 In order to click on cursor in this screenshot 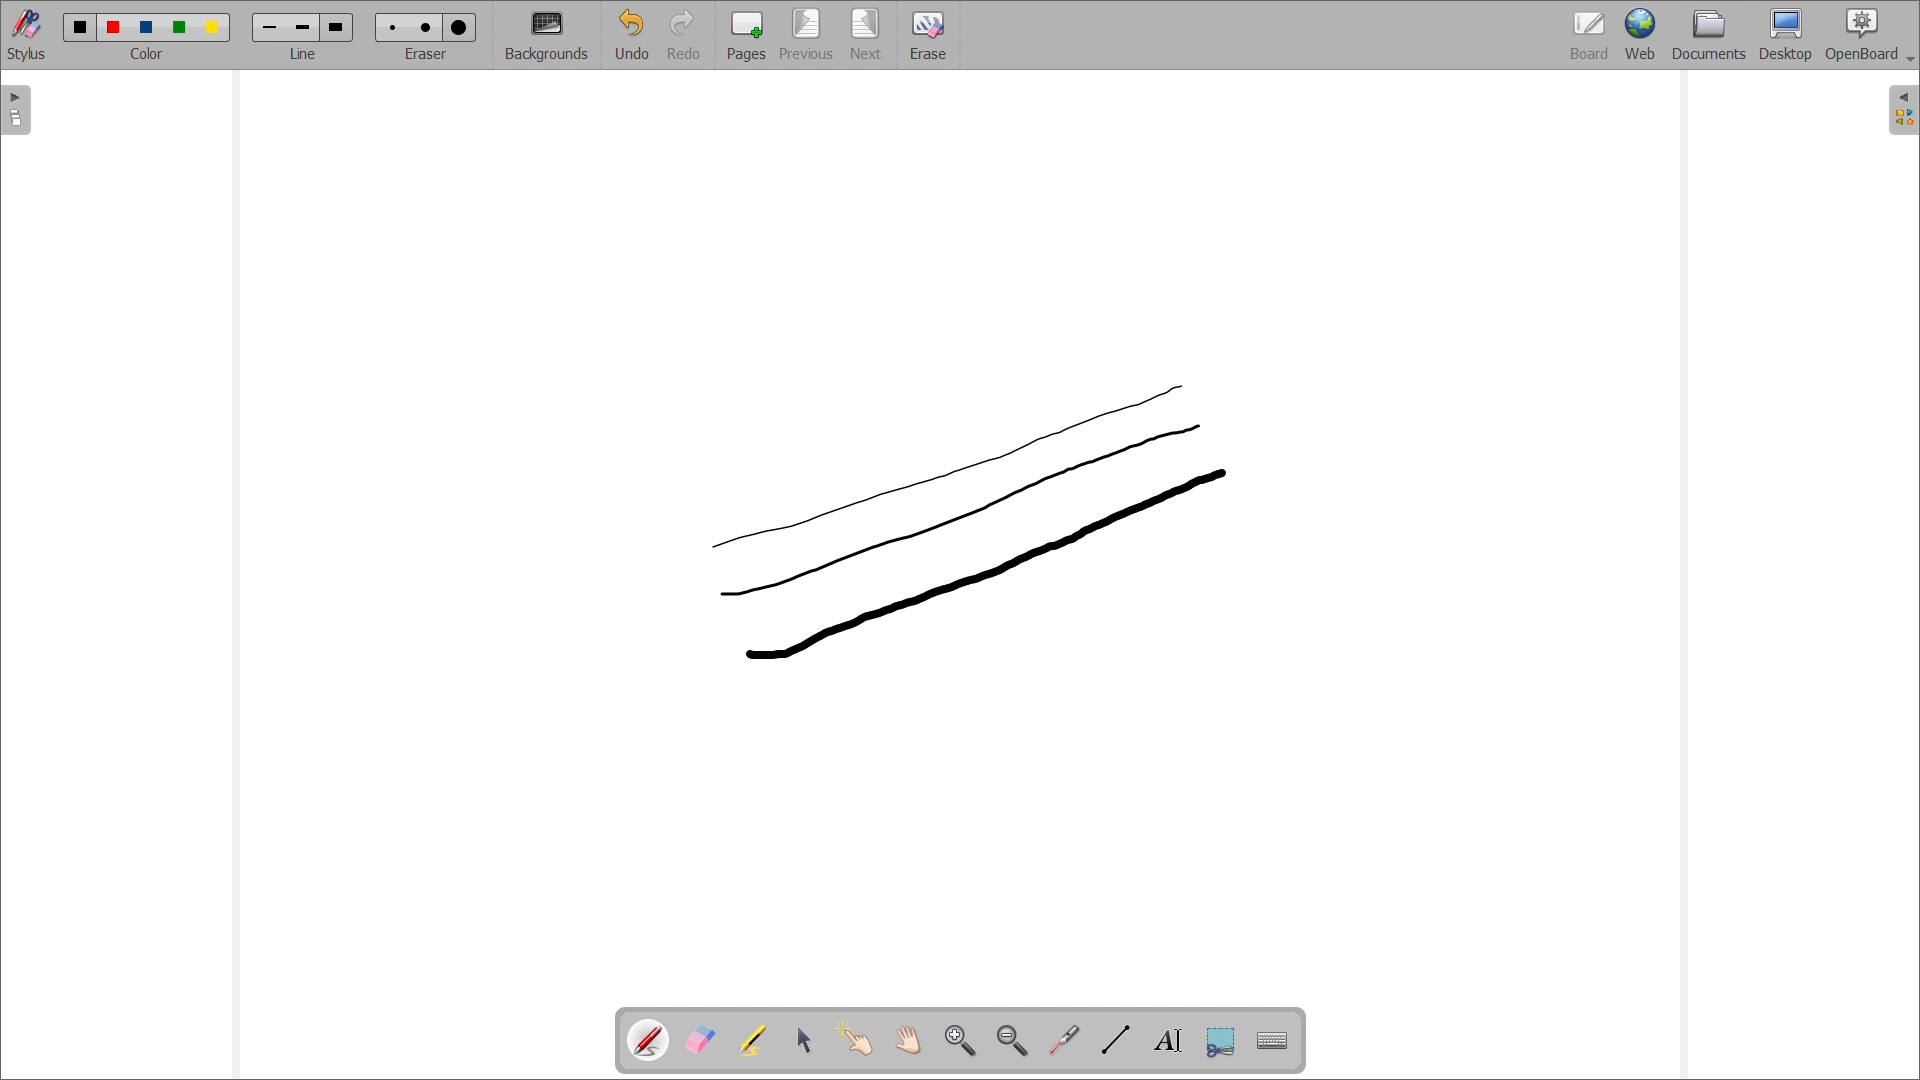, I will do `click(1220, 472)`.